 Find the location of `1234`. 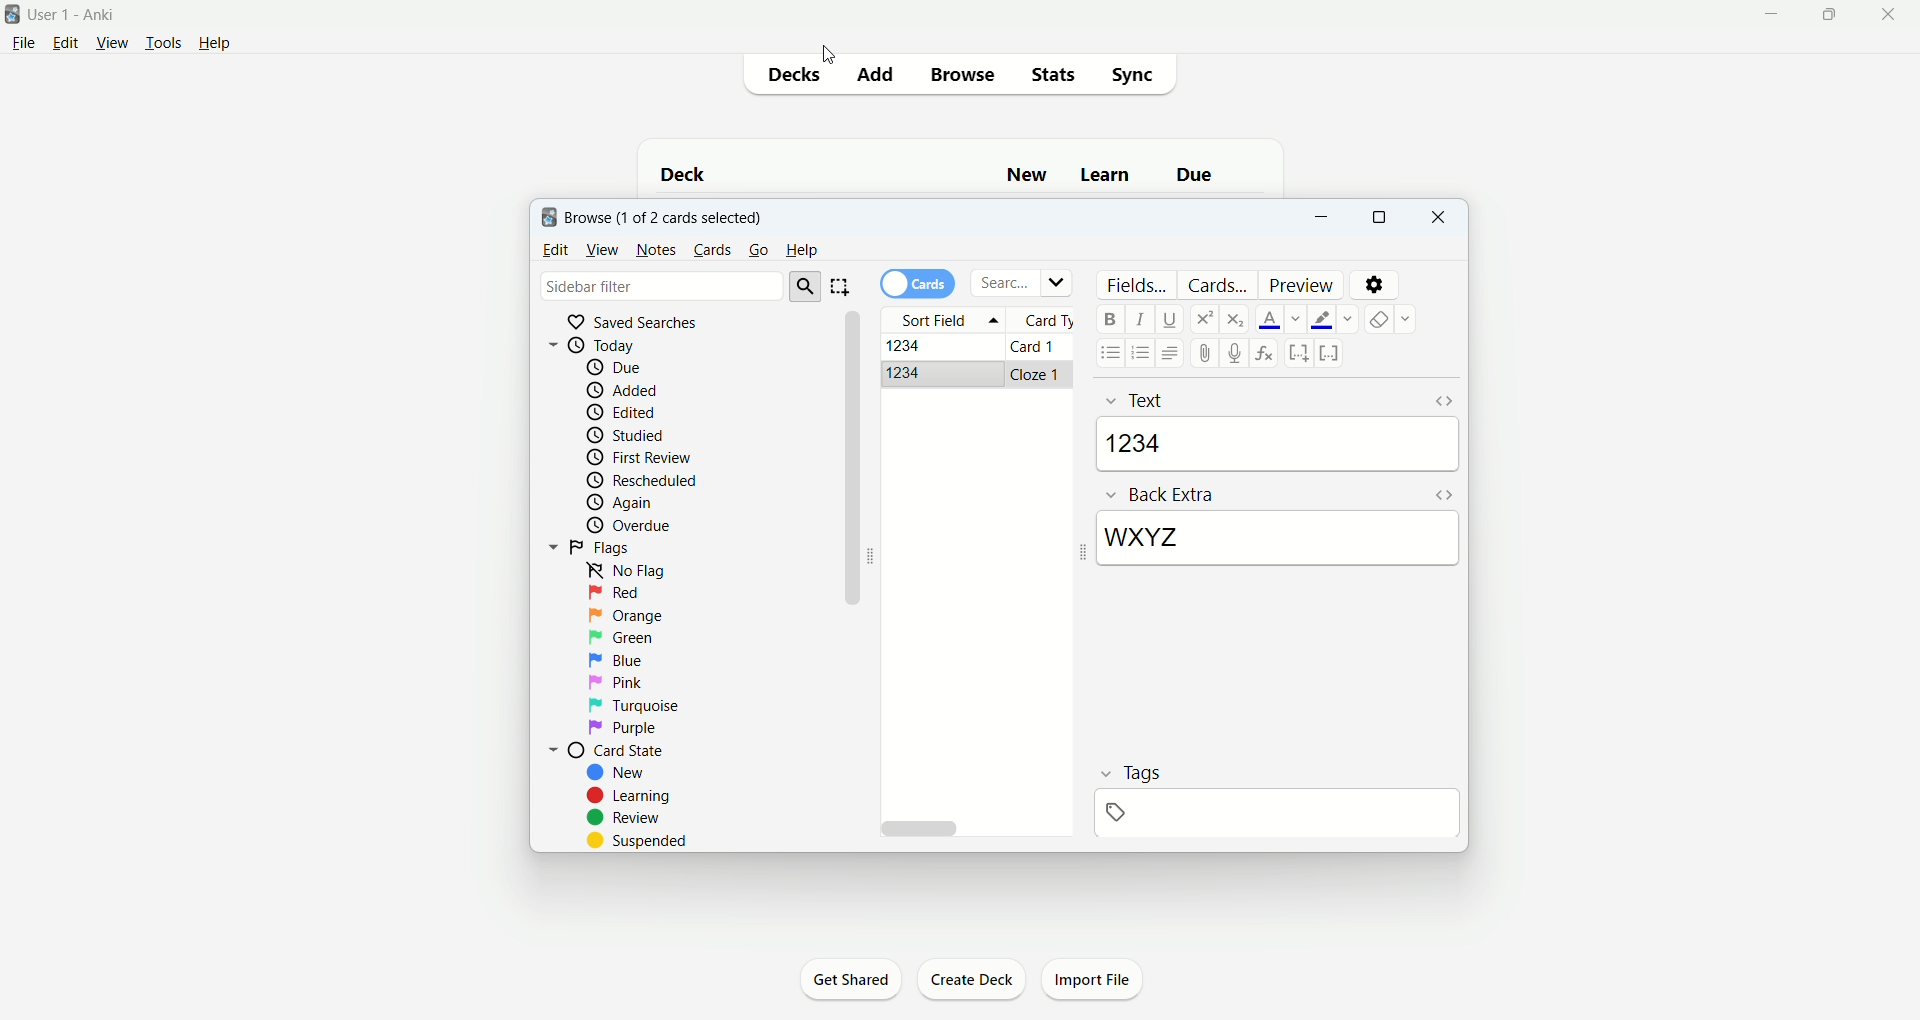

1234 is located at coordinates (1280, 446).